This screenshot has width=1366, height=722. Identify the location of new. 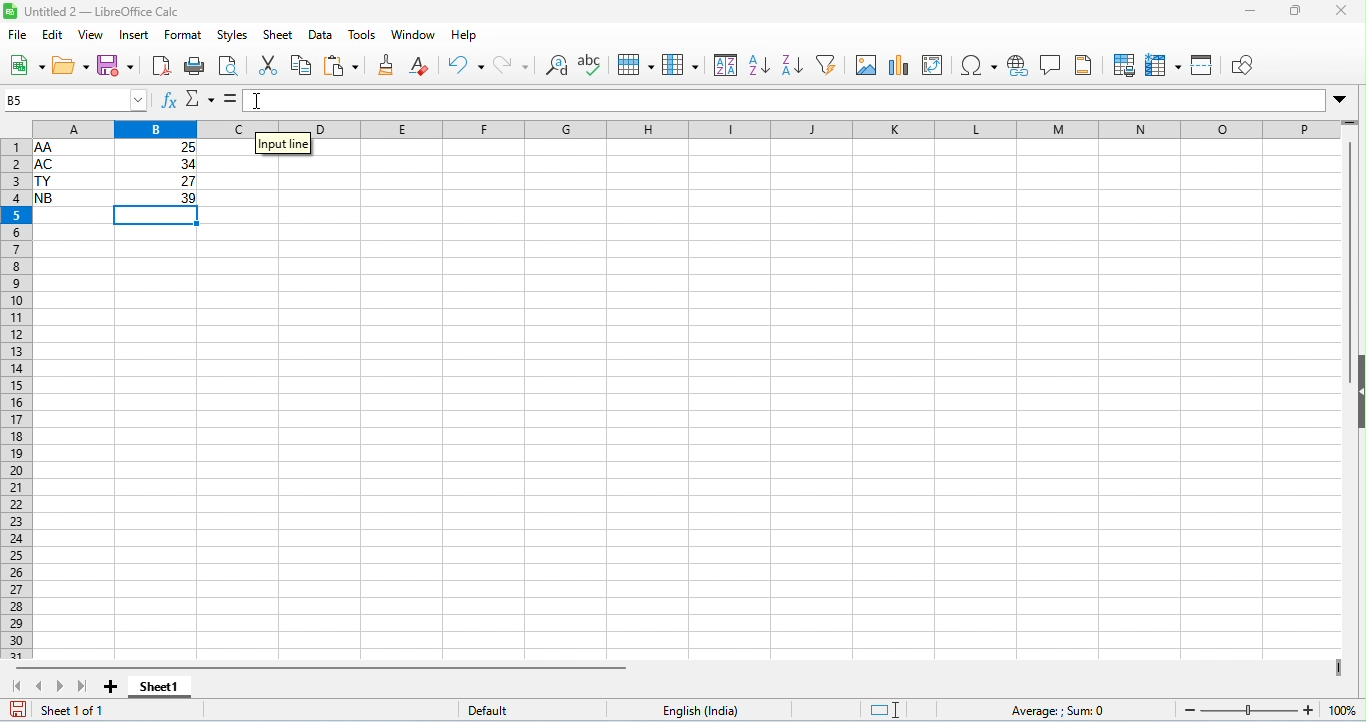
(27, 67).